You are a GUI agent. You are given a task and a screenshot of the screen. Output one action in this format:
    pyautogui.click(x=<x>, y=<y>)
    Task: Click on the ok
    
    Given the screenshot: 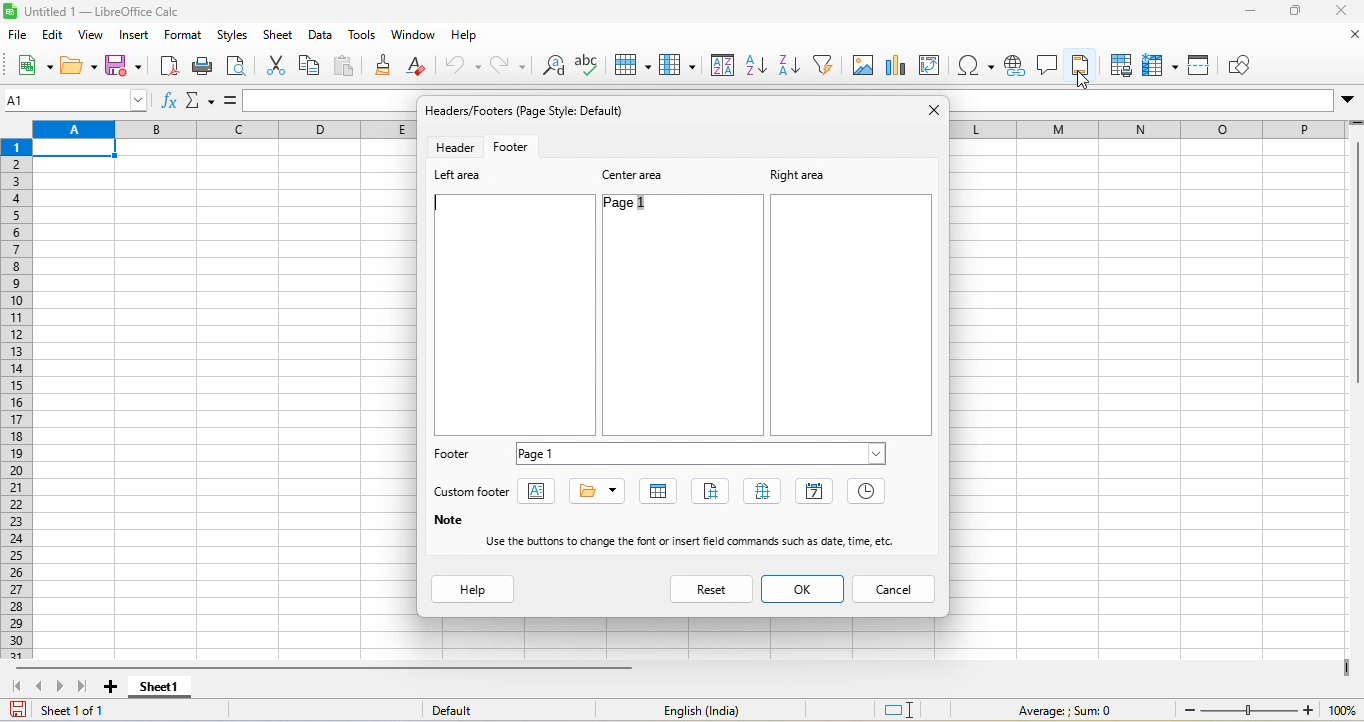 What is the action you would take?
    pyautogui.click(x=803, y=590)
    